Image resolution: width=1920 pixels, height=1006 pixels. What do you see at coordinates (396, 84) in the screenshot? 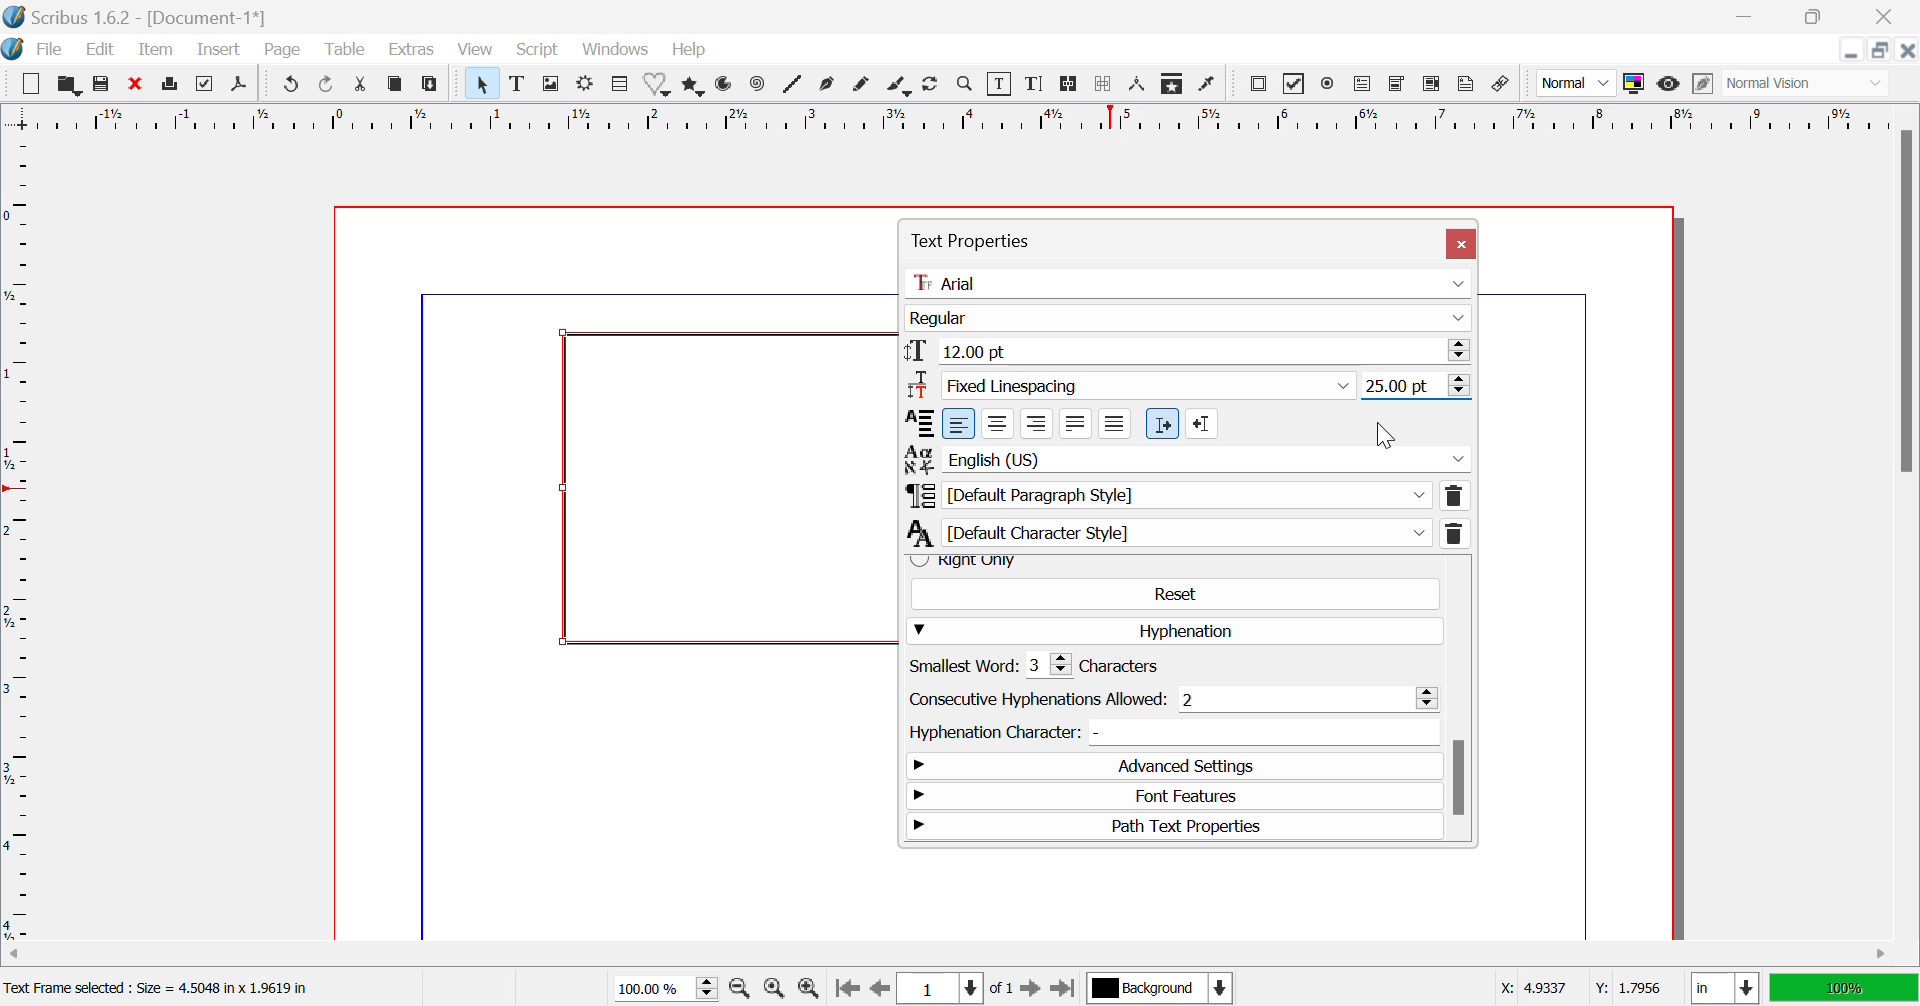
I see `Copy` at bounding box center [396, 84].